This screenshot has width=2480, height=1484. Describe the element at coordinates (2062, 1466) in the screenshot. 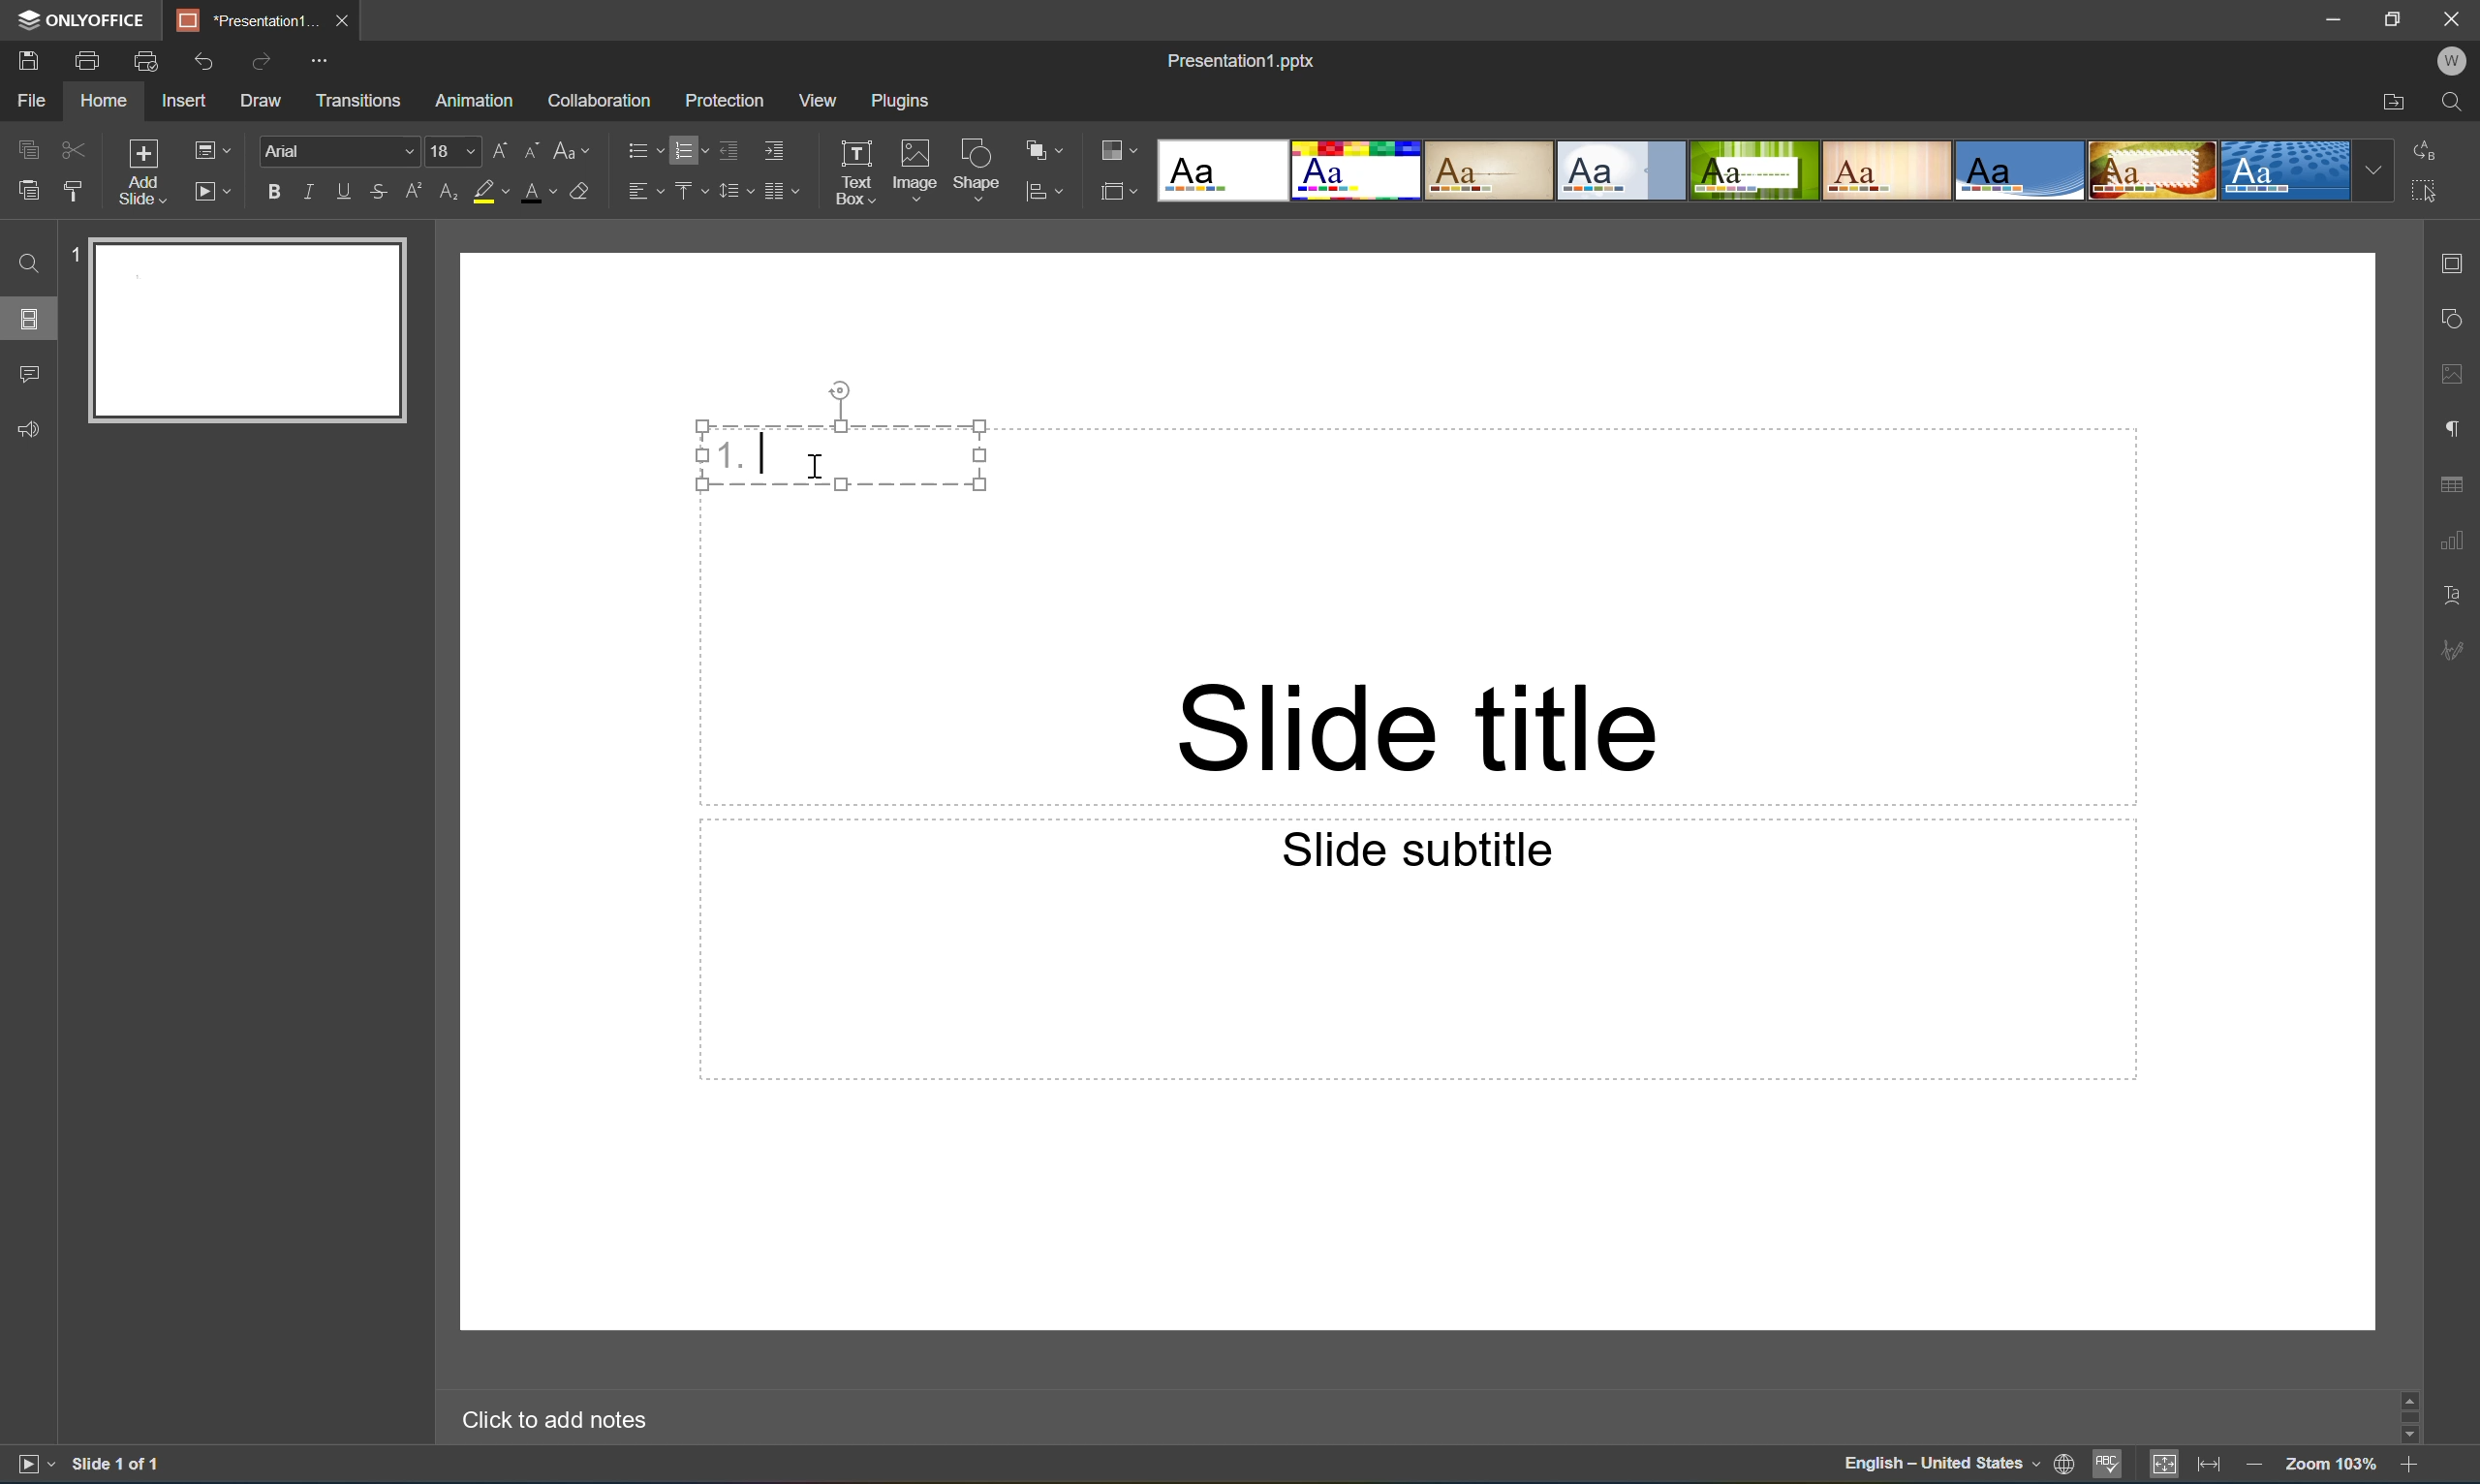

I see `Set document language` at that location.